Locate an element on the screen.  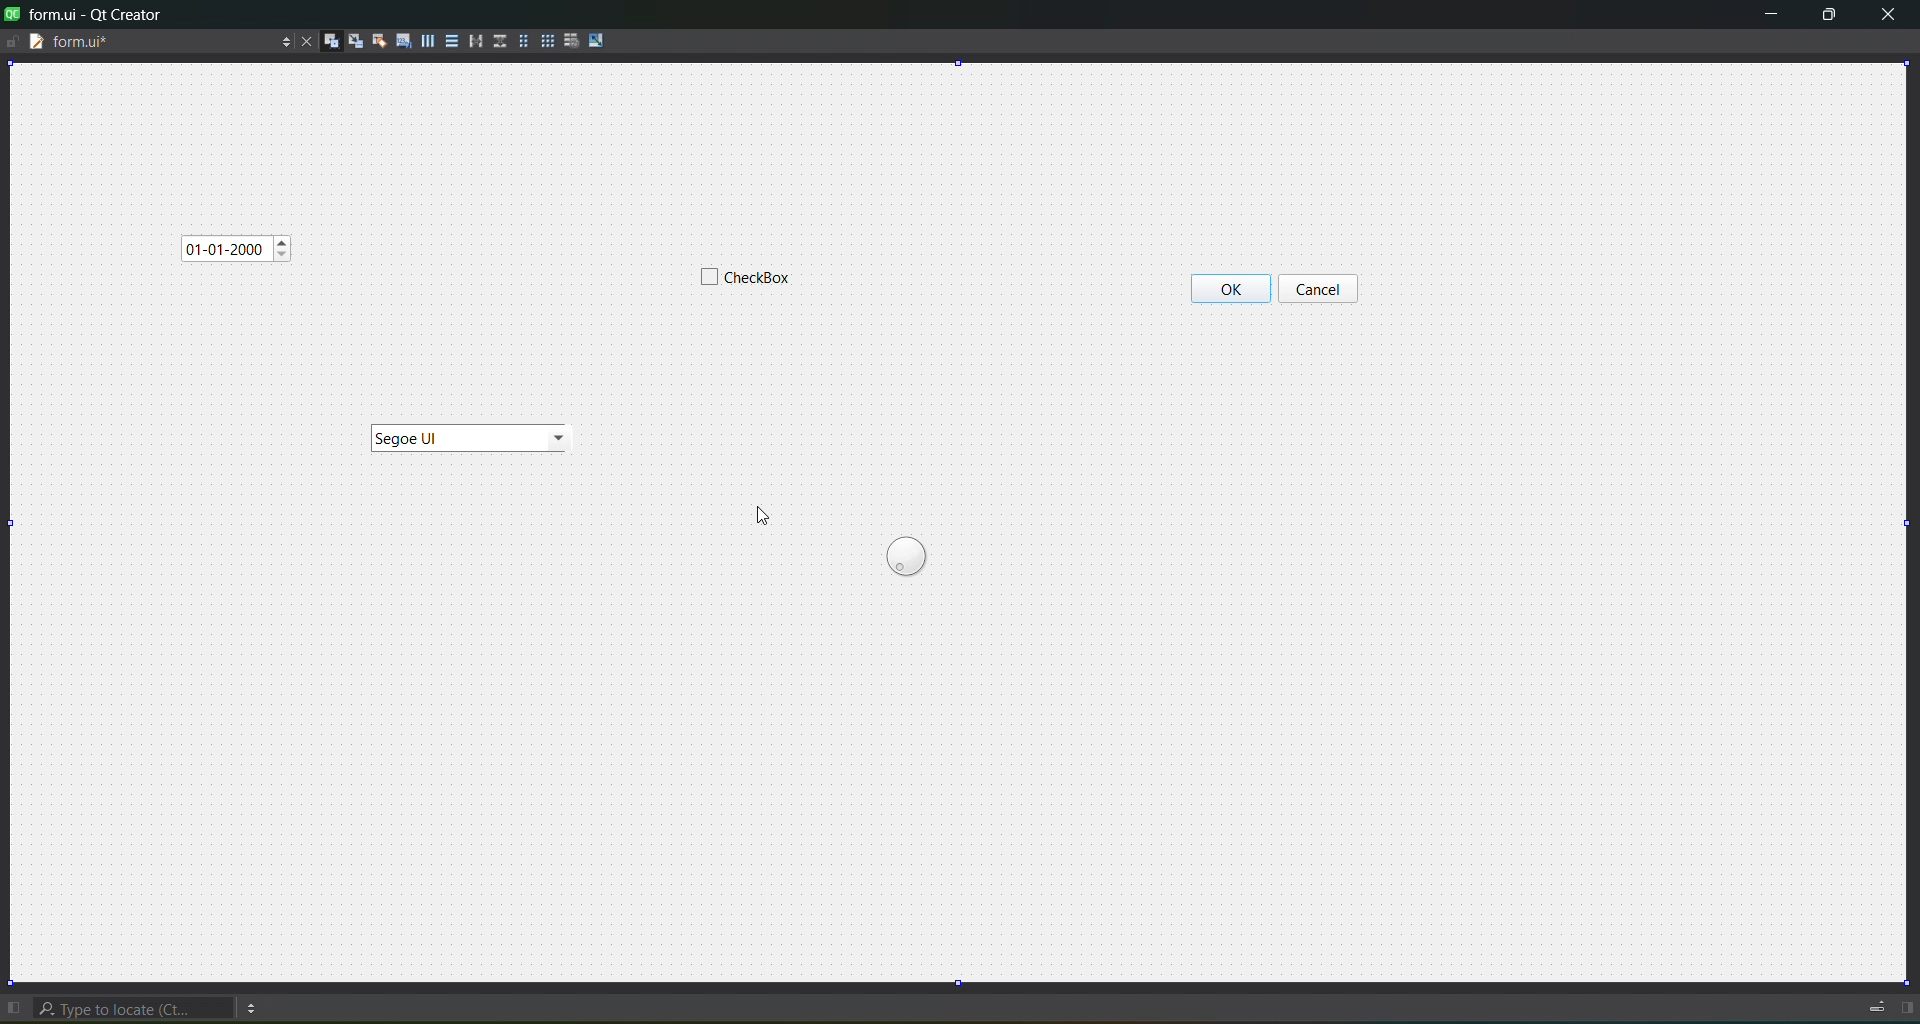
layout in a form is located at coordinates (520, 42).